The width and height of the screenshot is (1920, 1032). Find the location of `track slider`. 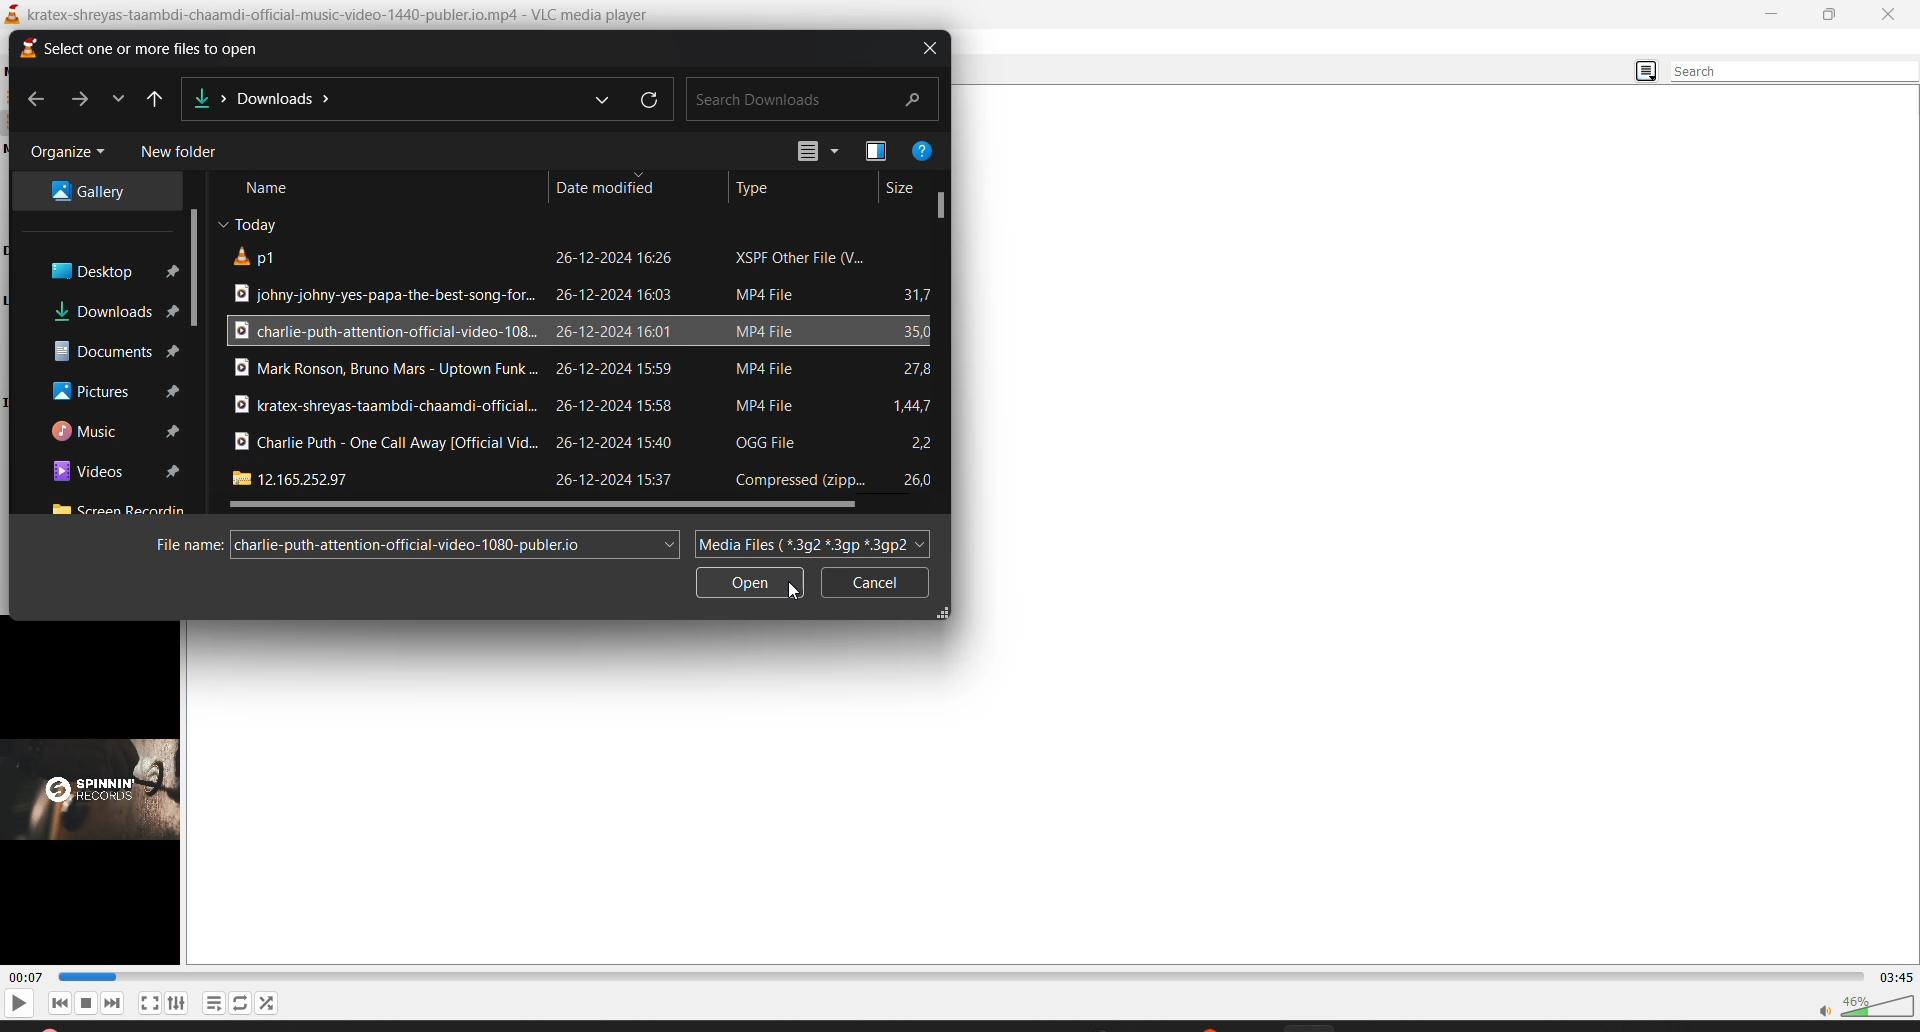

track slider is located at coordinates (964, 978).